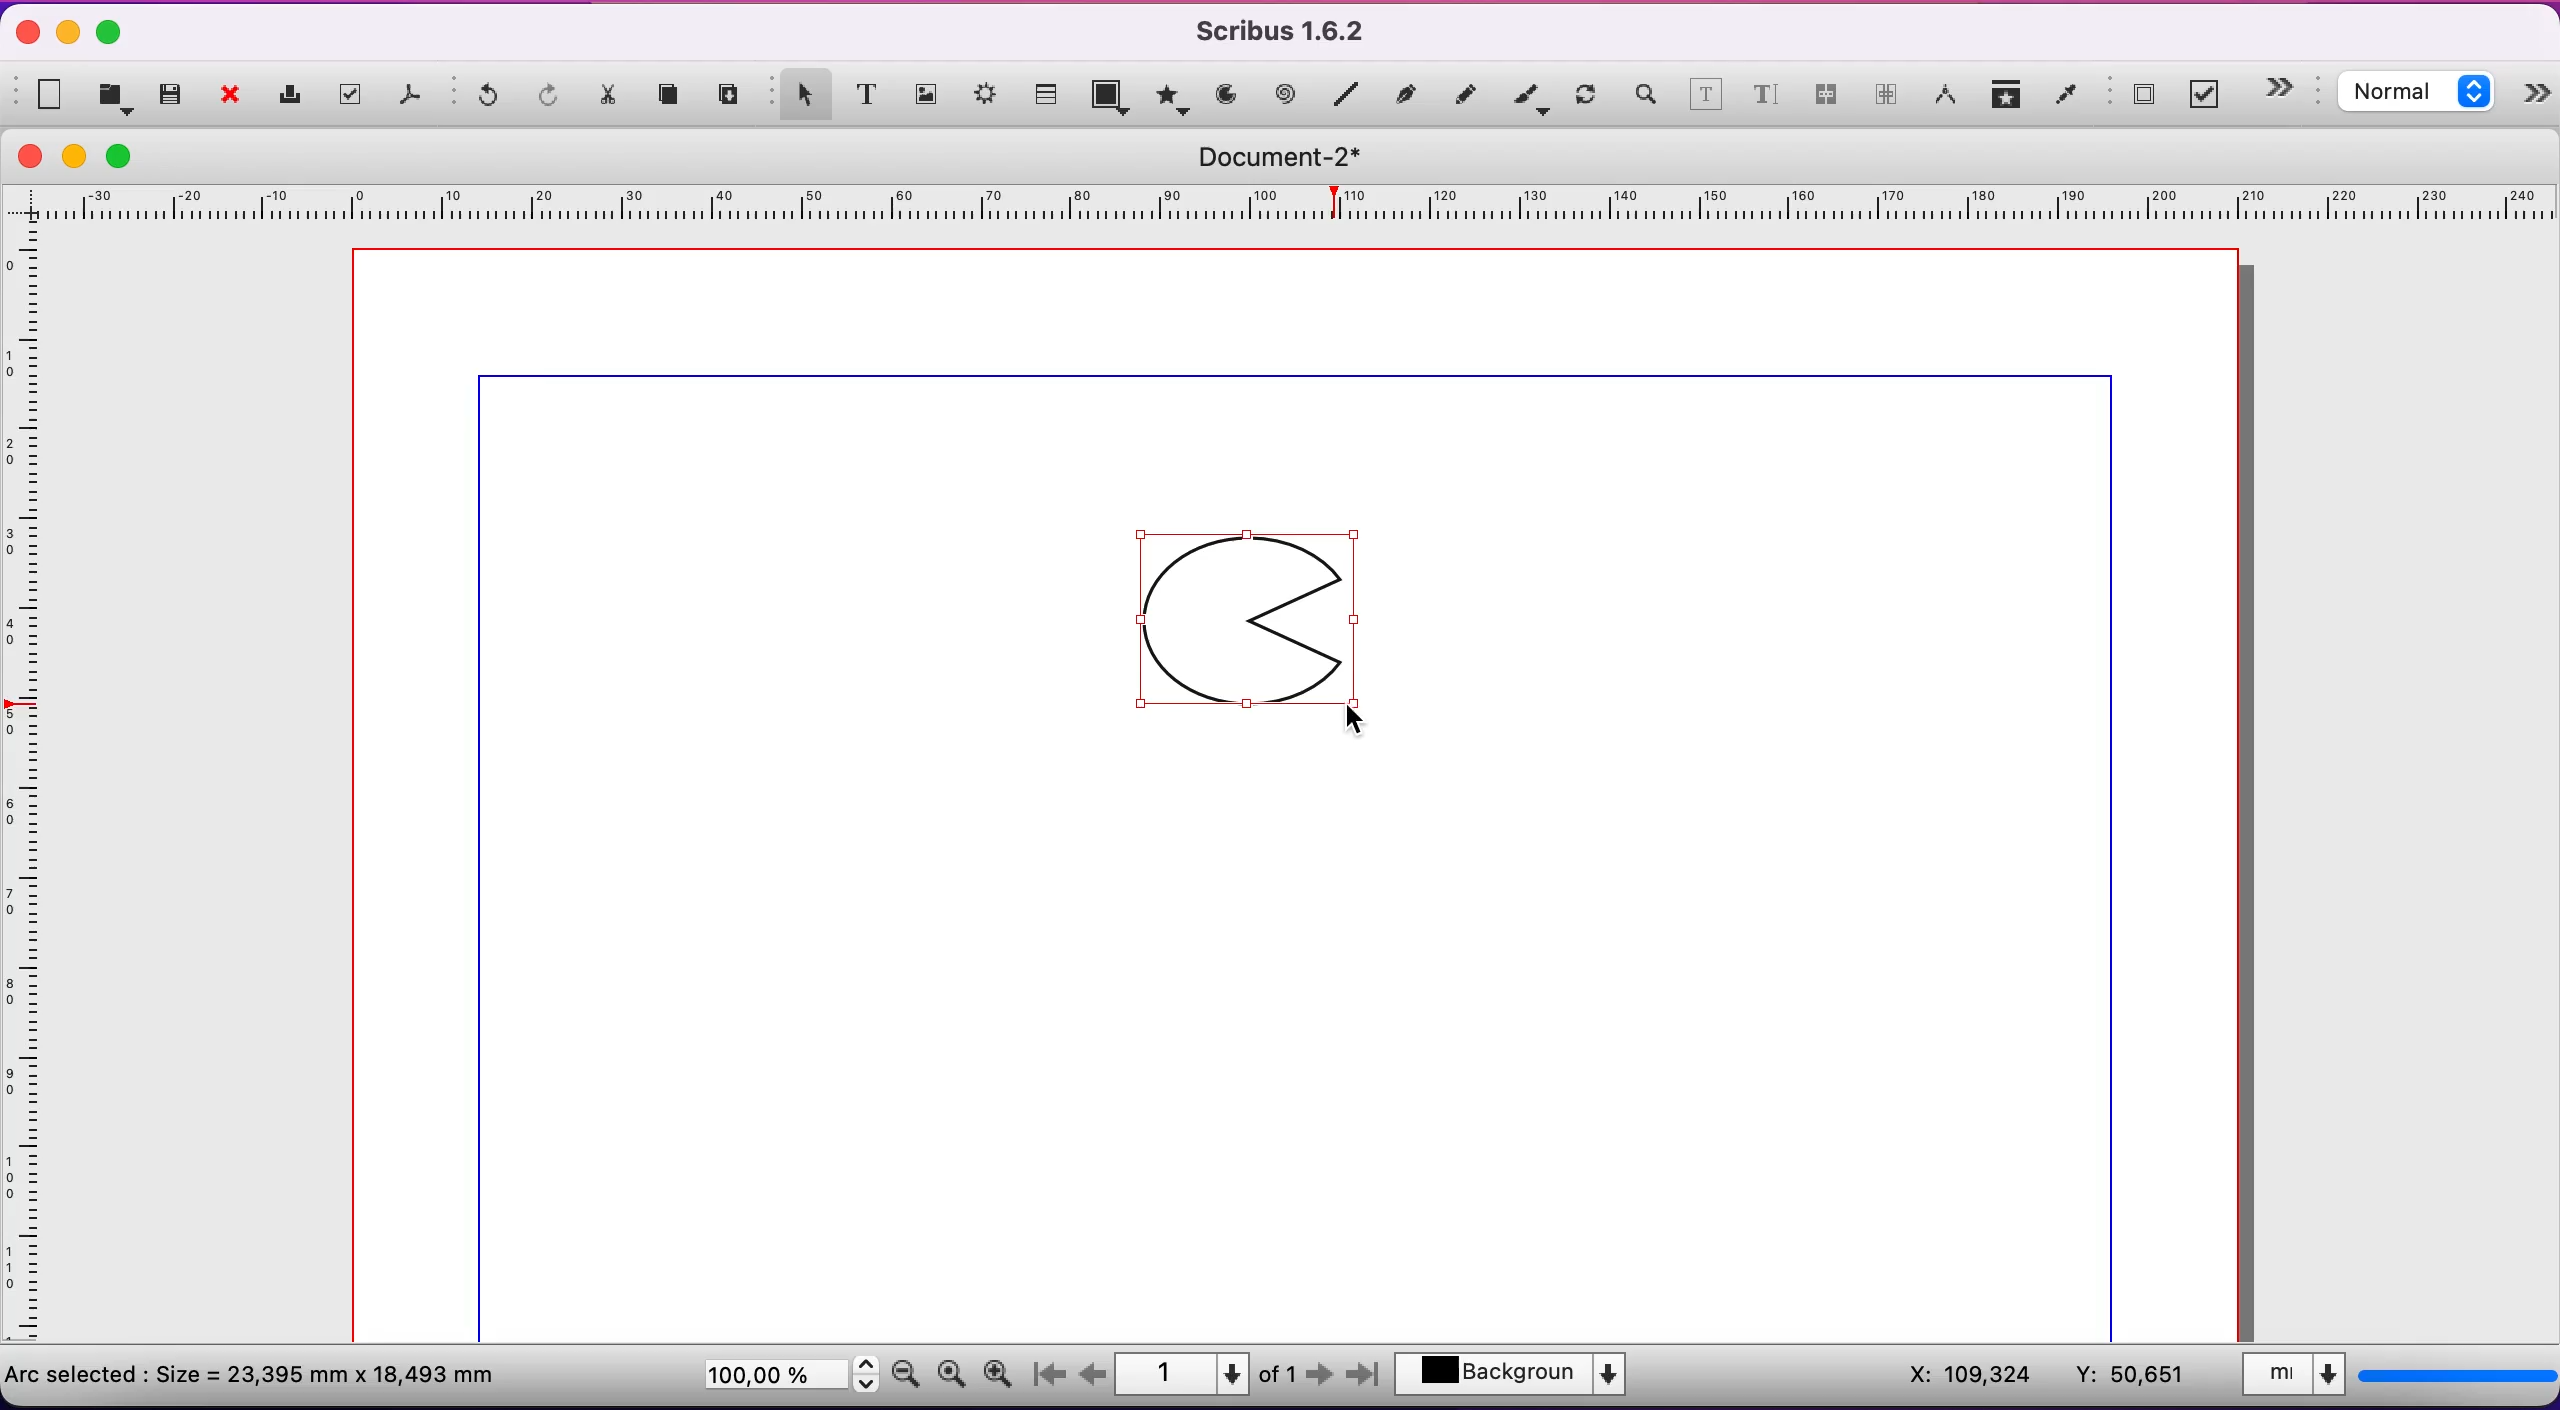 The width and height of the screenshot is (2560, 1410). Describe the element at coordinates (1003, 1369) in the screenshot. I see `zoom in` at that location.